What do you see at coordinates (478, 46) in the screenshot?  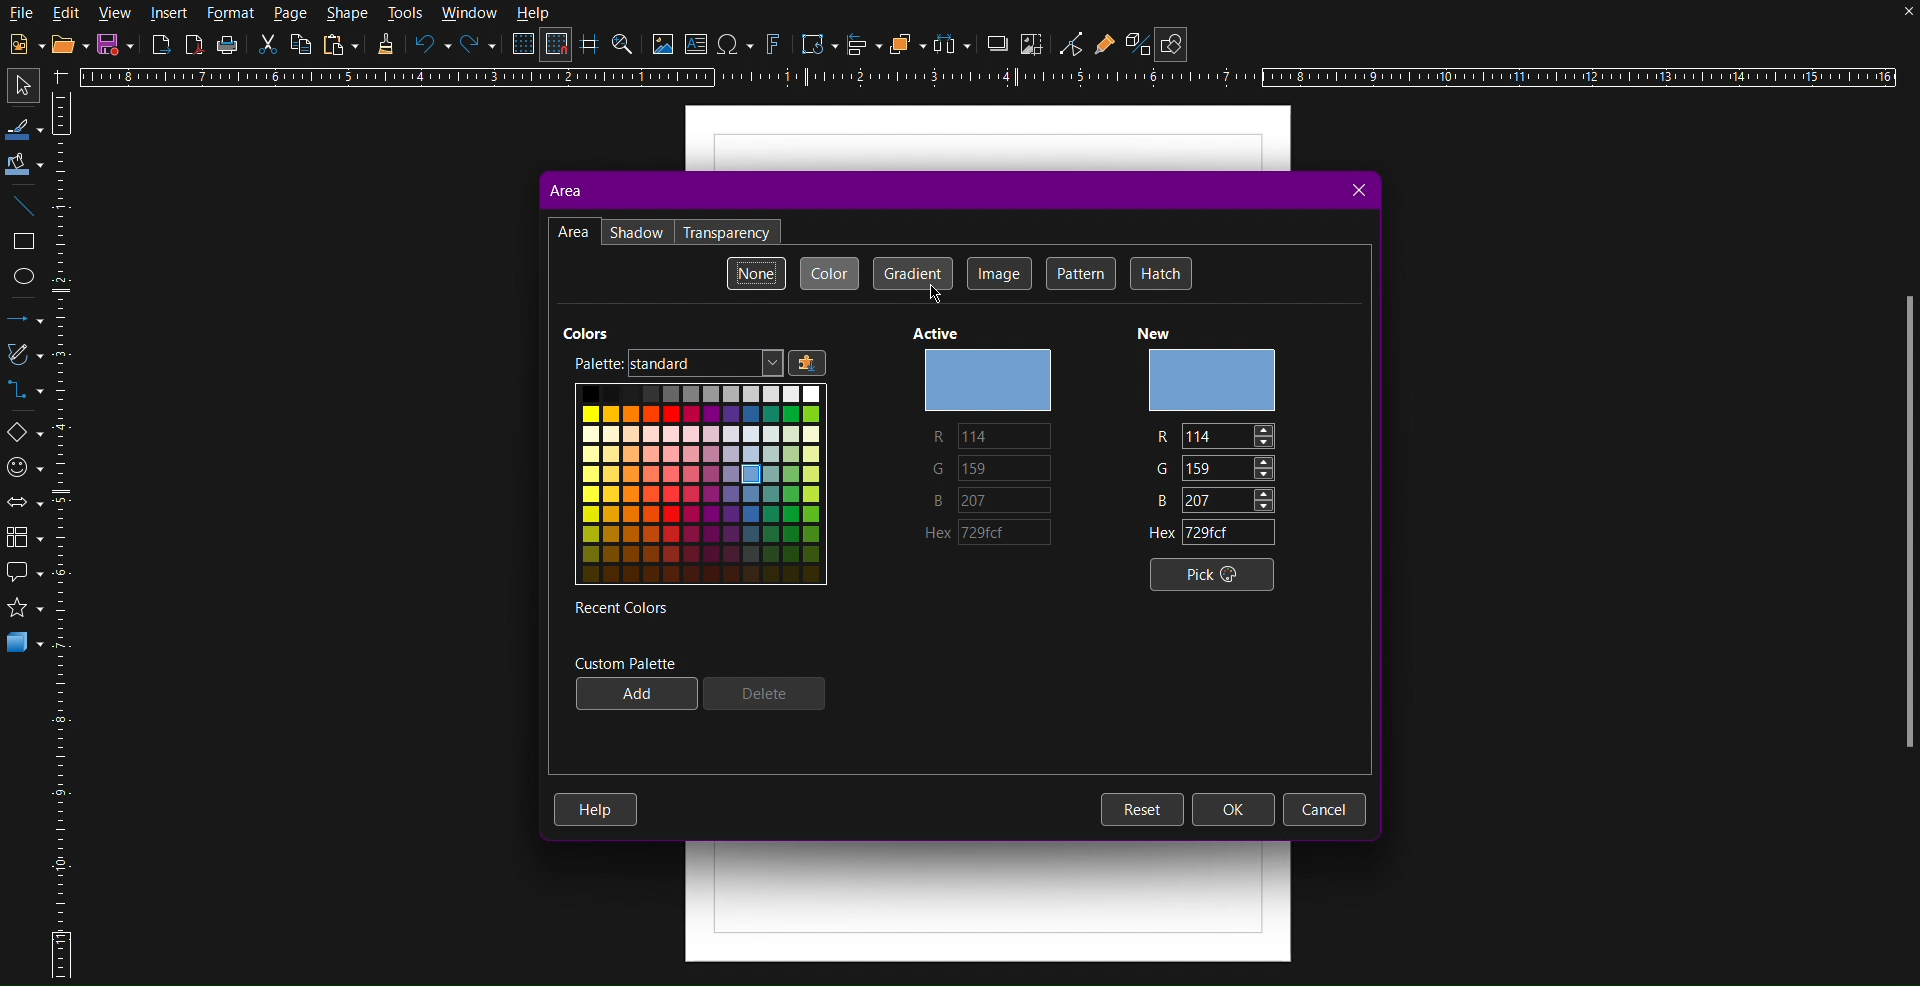 I see `Redo` at bounding box center [478, 46].